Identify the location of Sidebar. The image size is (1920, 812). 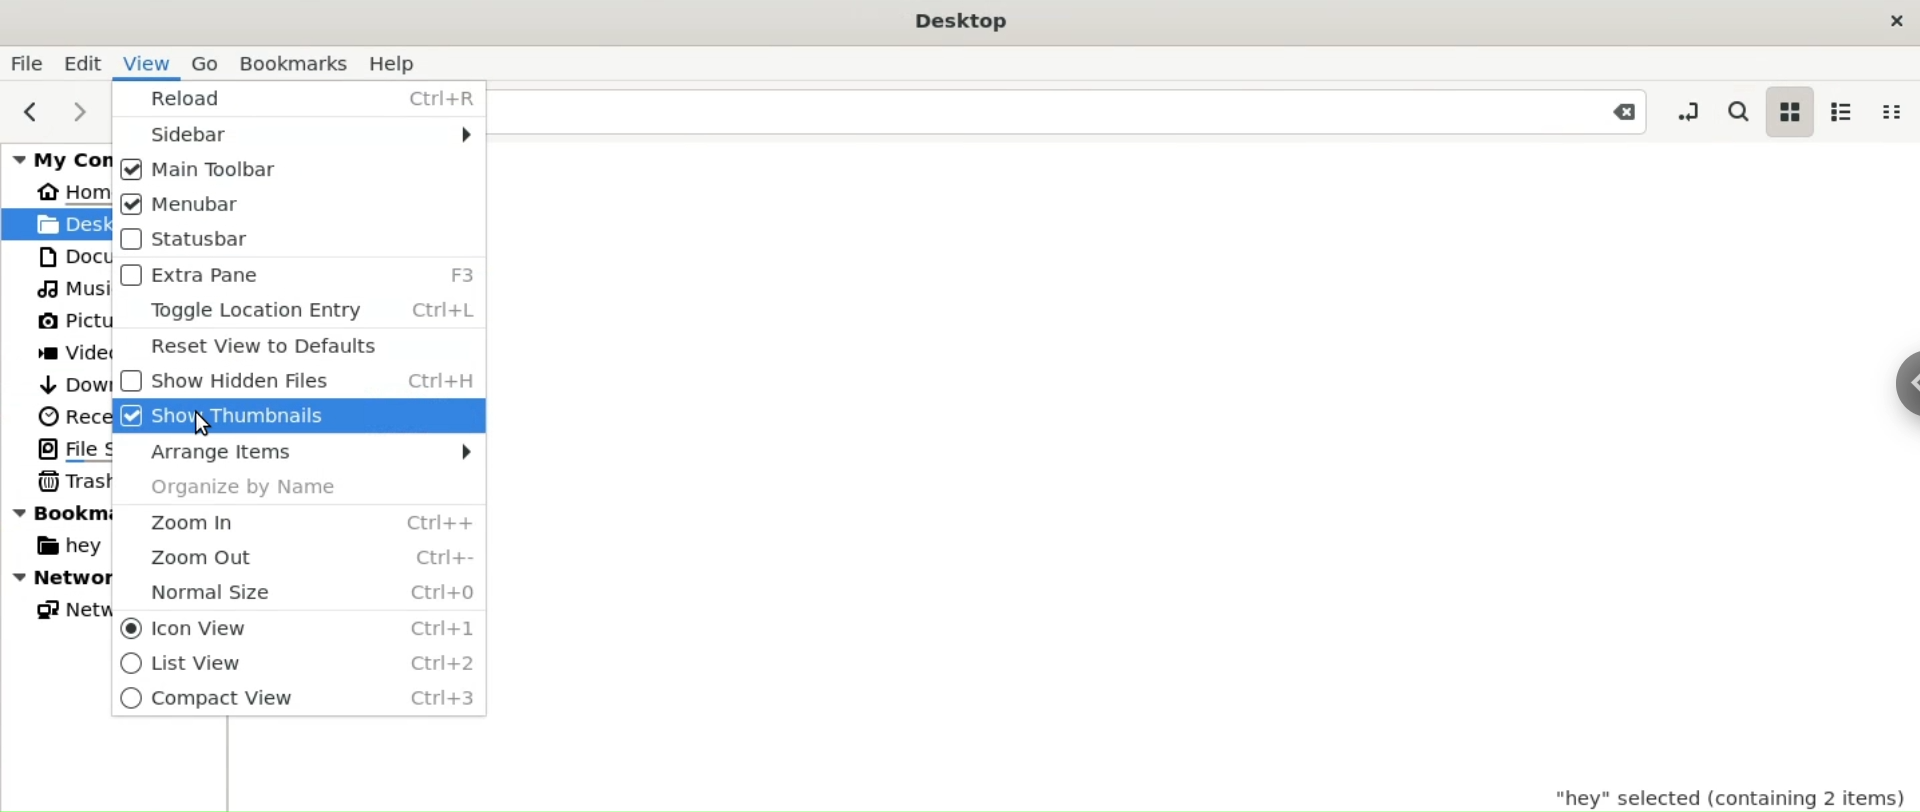
(1898, 386).